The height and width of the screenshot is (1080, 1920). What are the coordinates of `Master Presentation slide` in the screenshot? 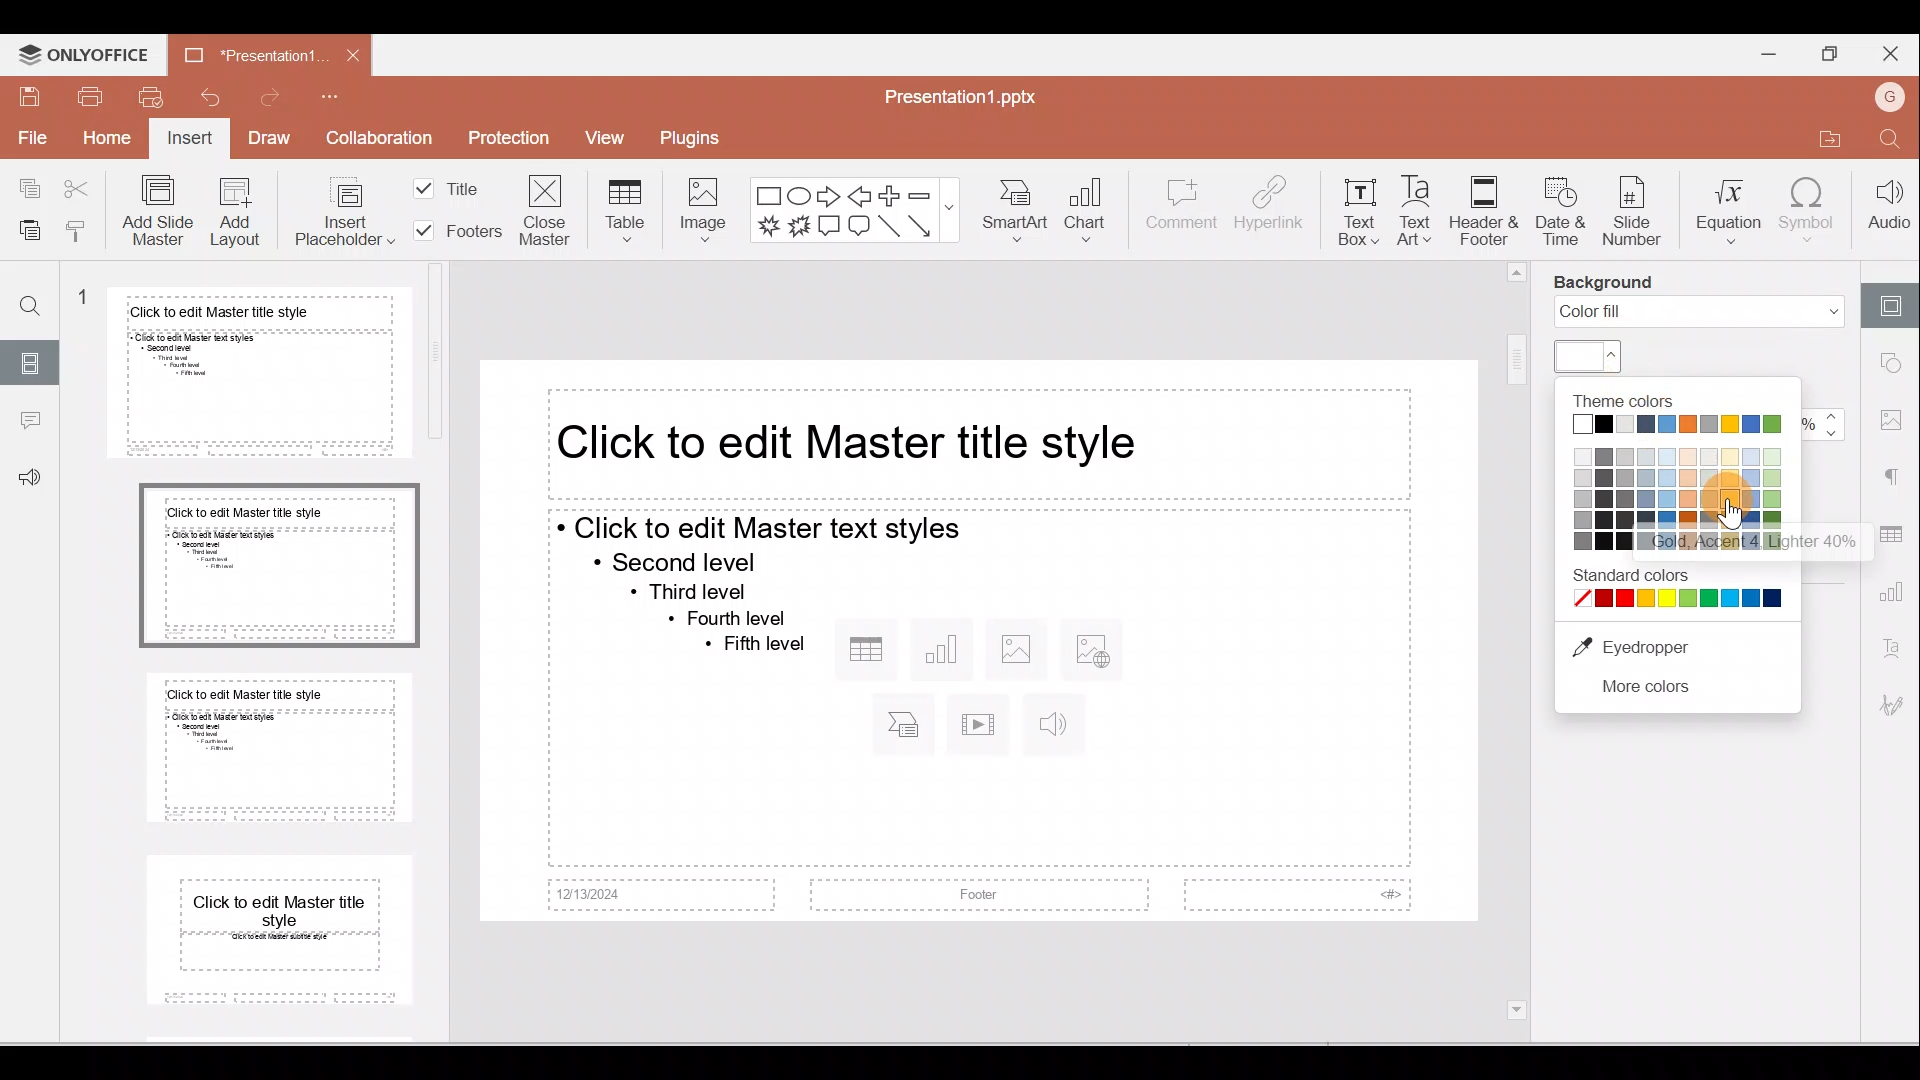 It's located at (979, 643).